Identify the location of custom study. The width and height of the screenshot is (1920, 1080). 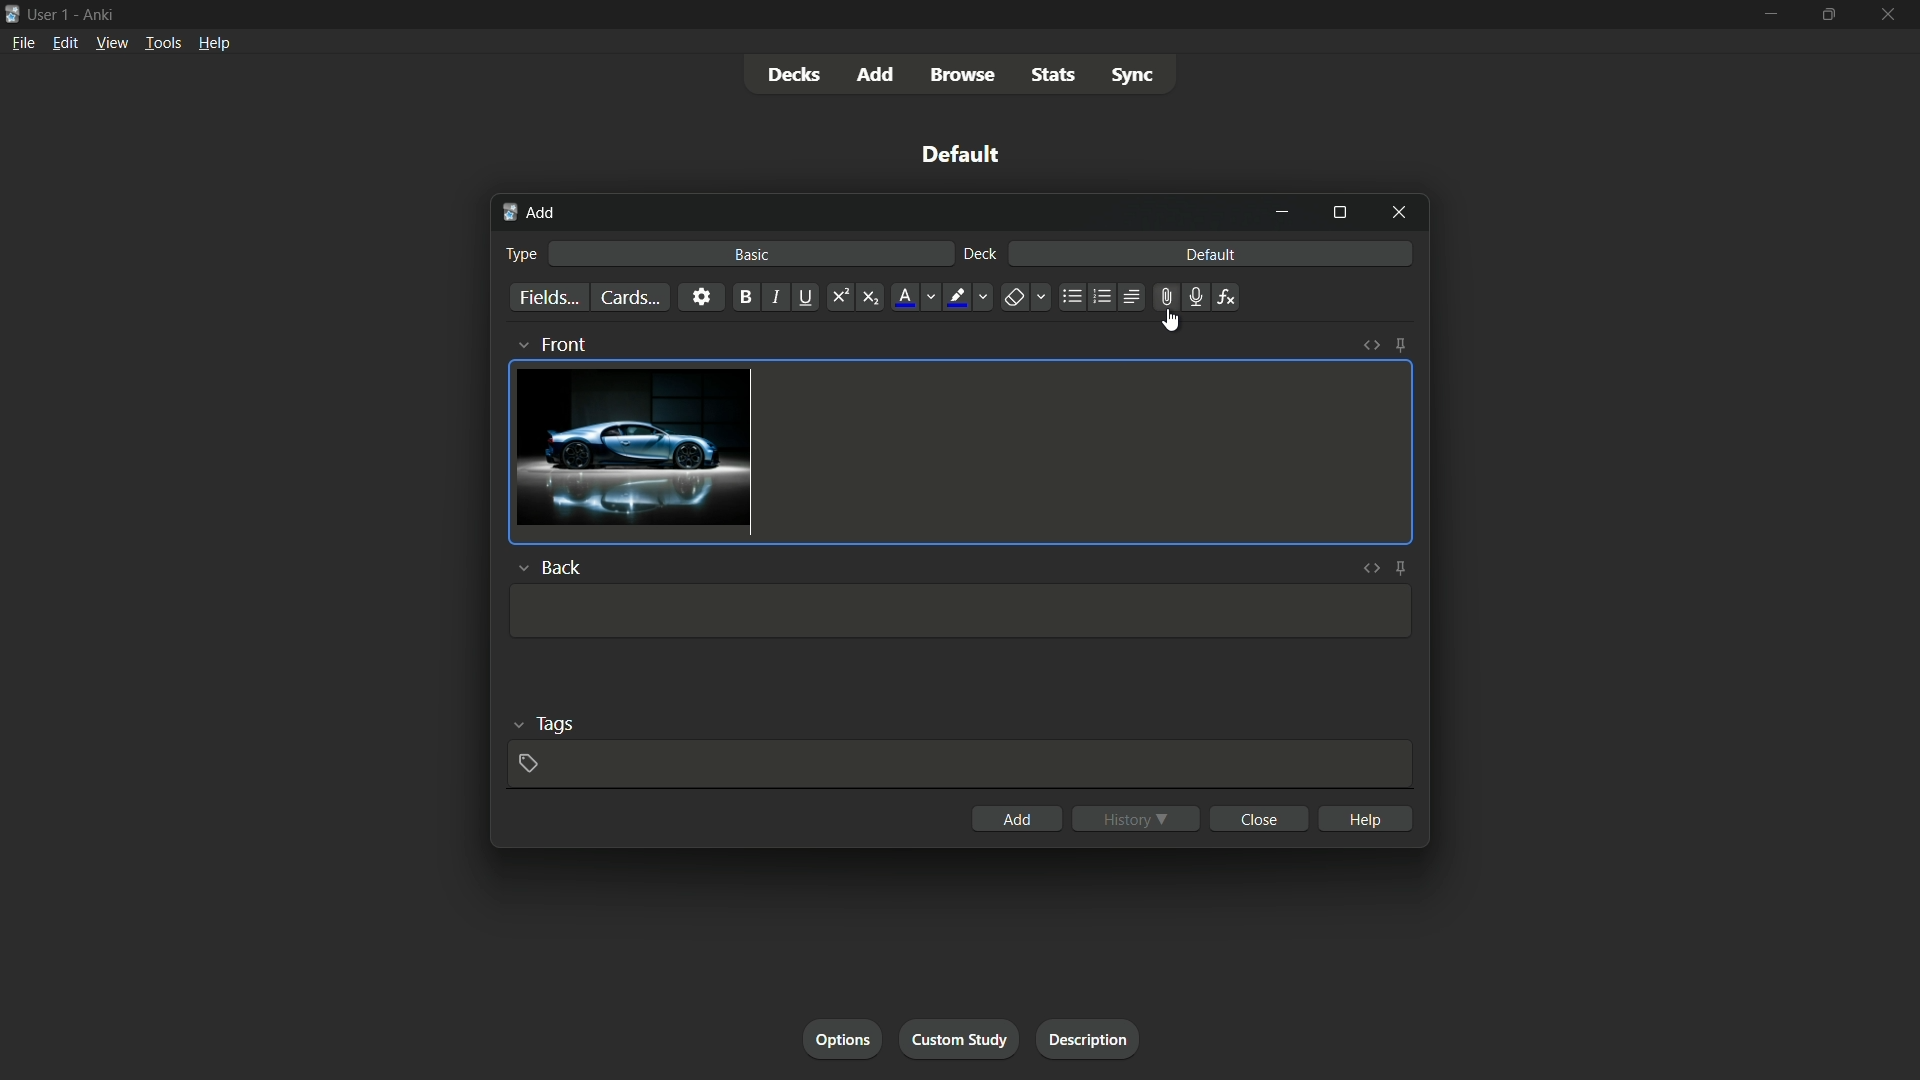
(962, 1037).